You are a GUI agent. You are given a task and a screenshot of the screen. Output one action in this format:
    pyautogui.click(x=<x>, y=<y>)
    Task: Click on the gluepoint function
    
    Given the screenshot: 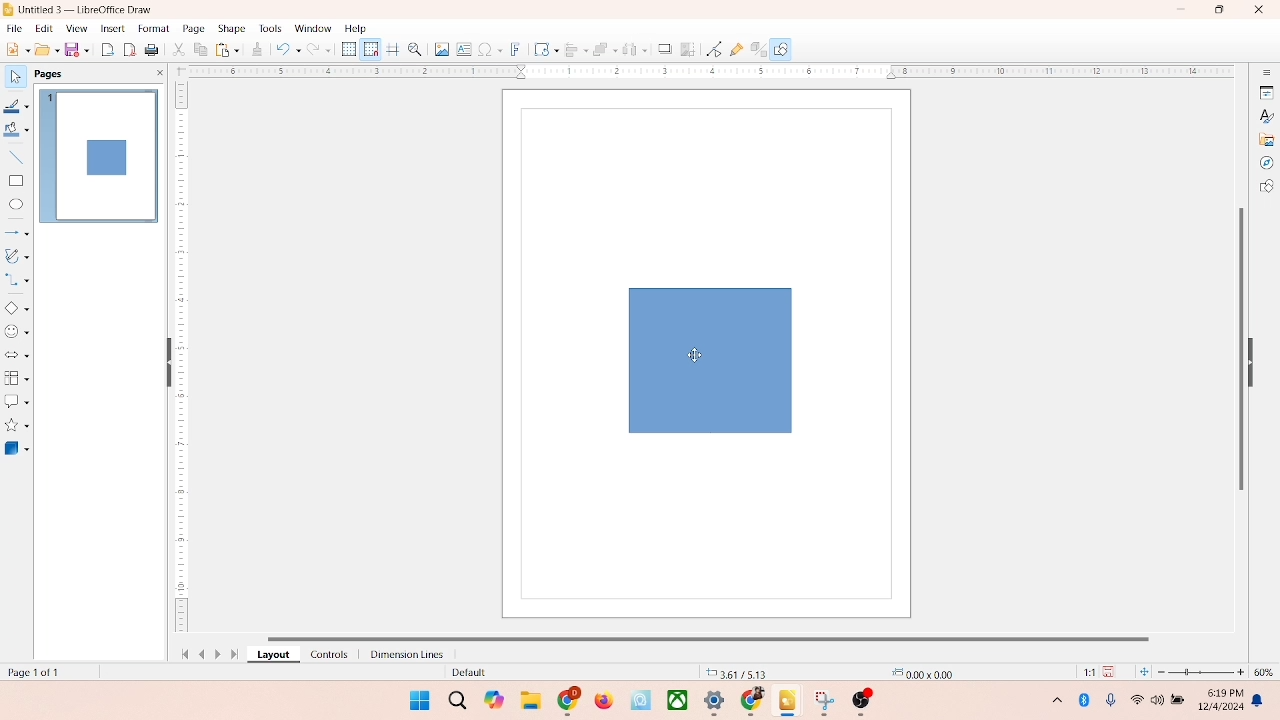 What is the action you would take?
    pyautogui.click(x=735, y=50)
    